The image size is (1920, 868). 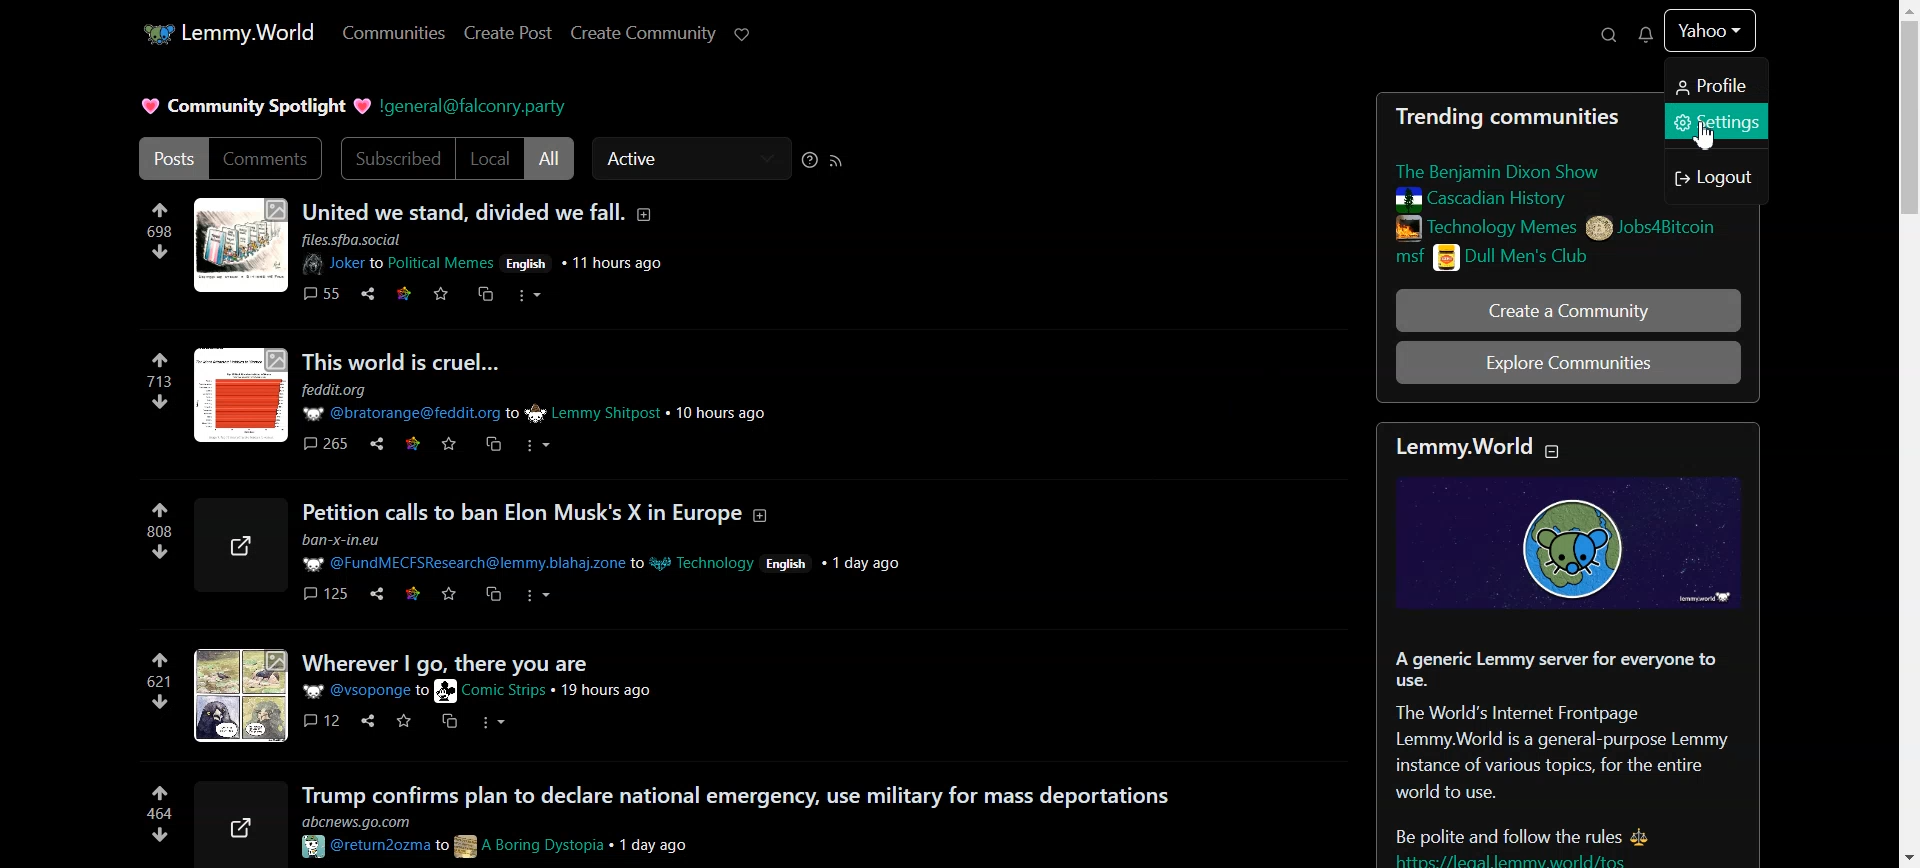 I want to click on Profile, so click(x=1716, y=82).